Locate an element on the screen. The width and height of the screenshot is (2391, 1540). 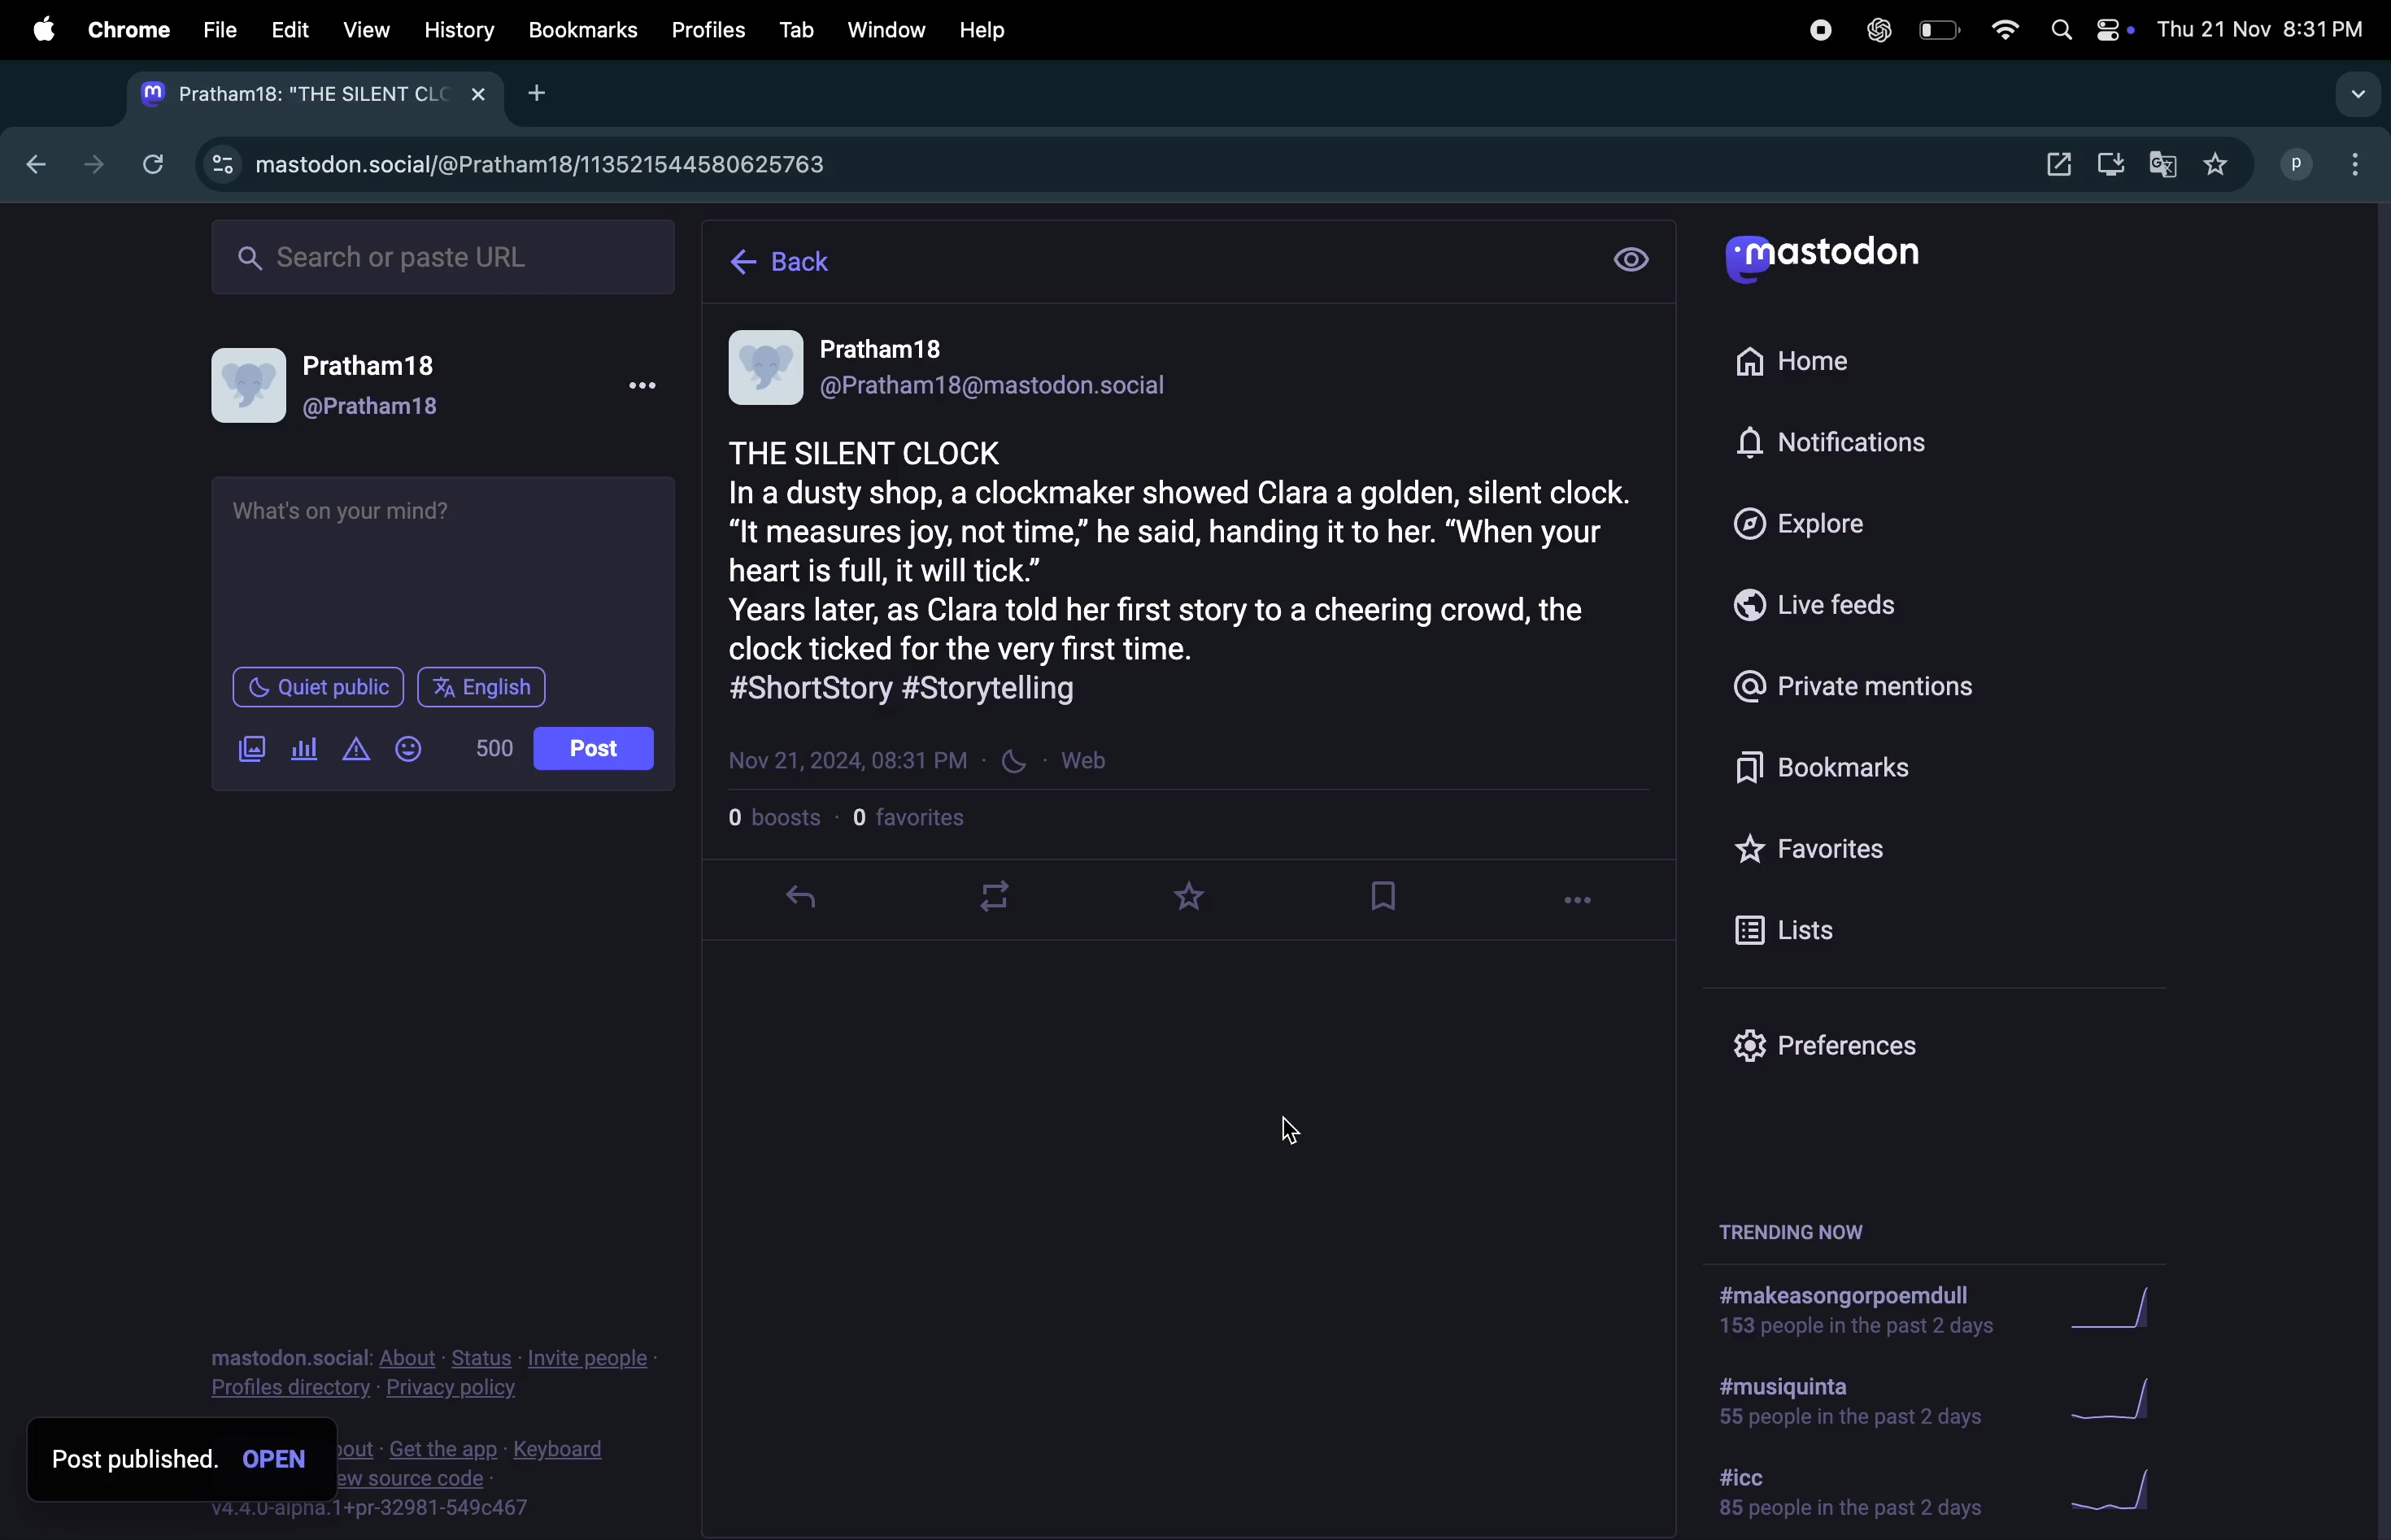
privacy policy is located at coordinates (431, 1373).